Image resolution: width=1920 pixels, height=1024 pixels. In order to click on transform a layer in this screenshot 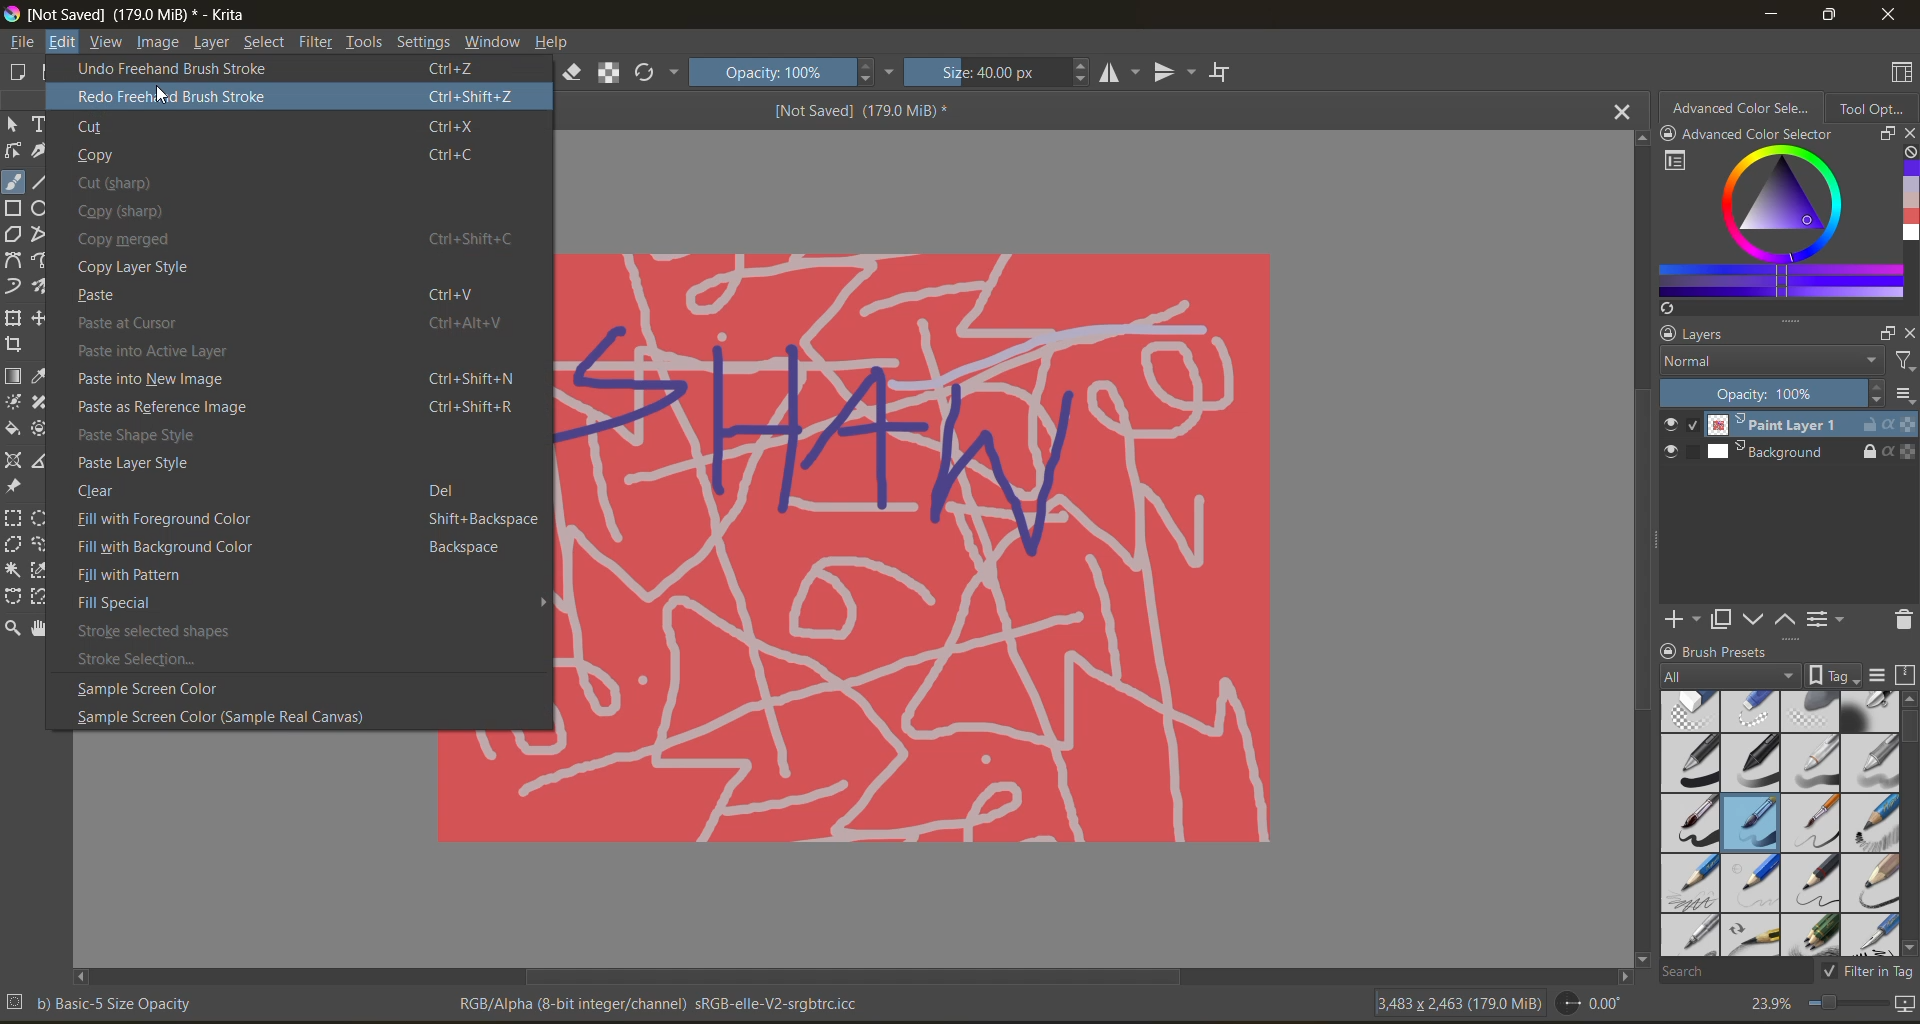, I will do `click(15, 318)`.